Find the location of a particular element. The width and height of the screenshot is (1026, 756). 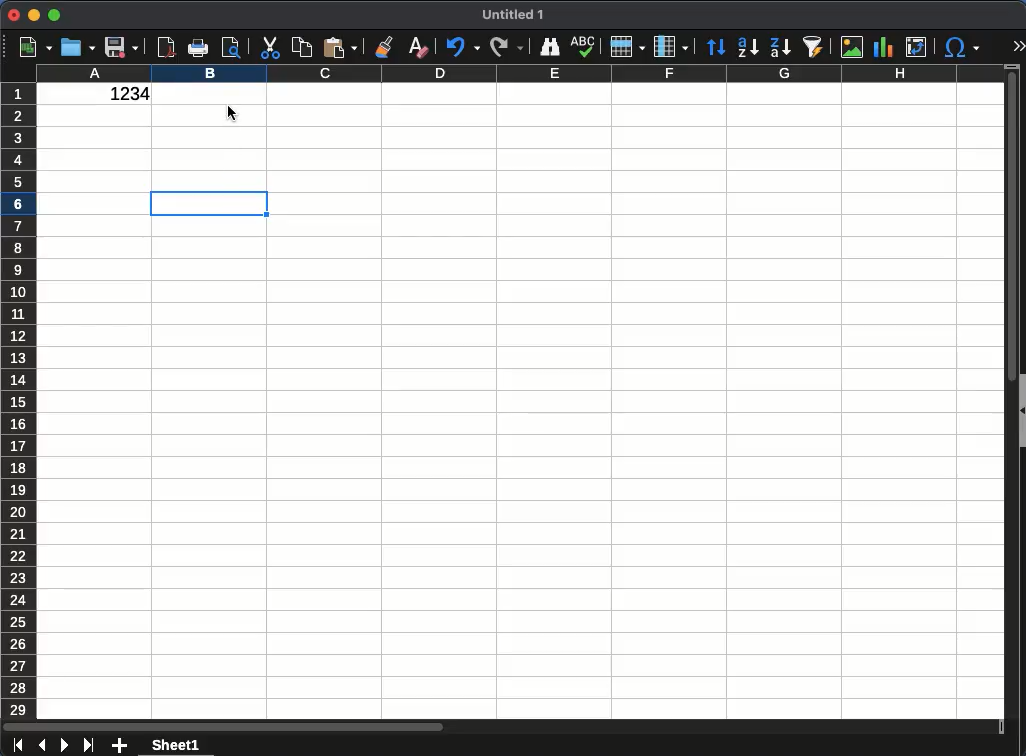

collapse is located at coordinates (1021, 412).